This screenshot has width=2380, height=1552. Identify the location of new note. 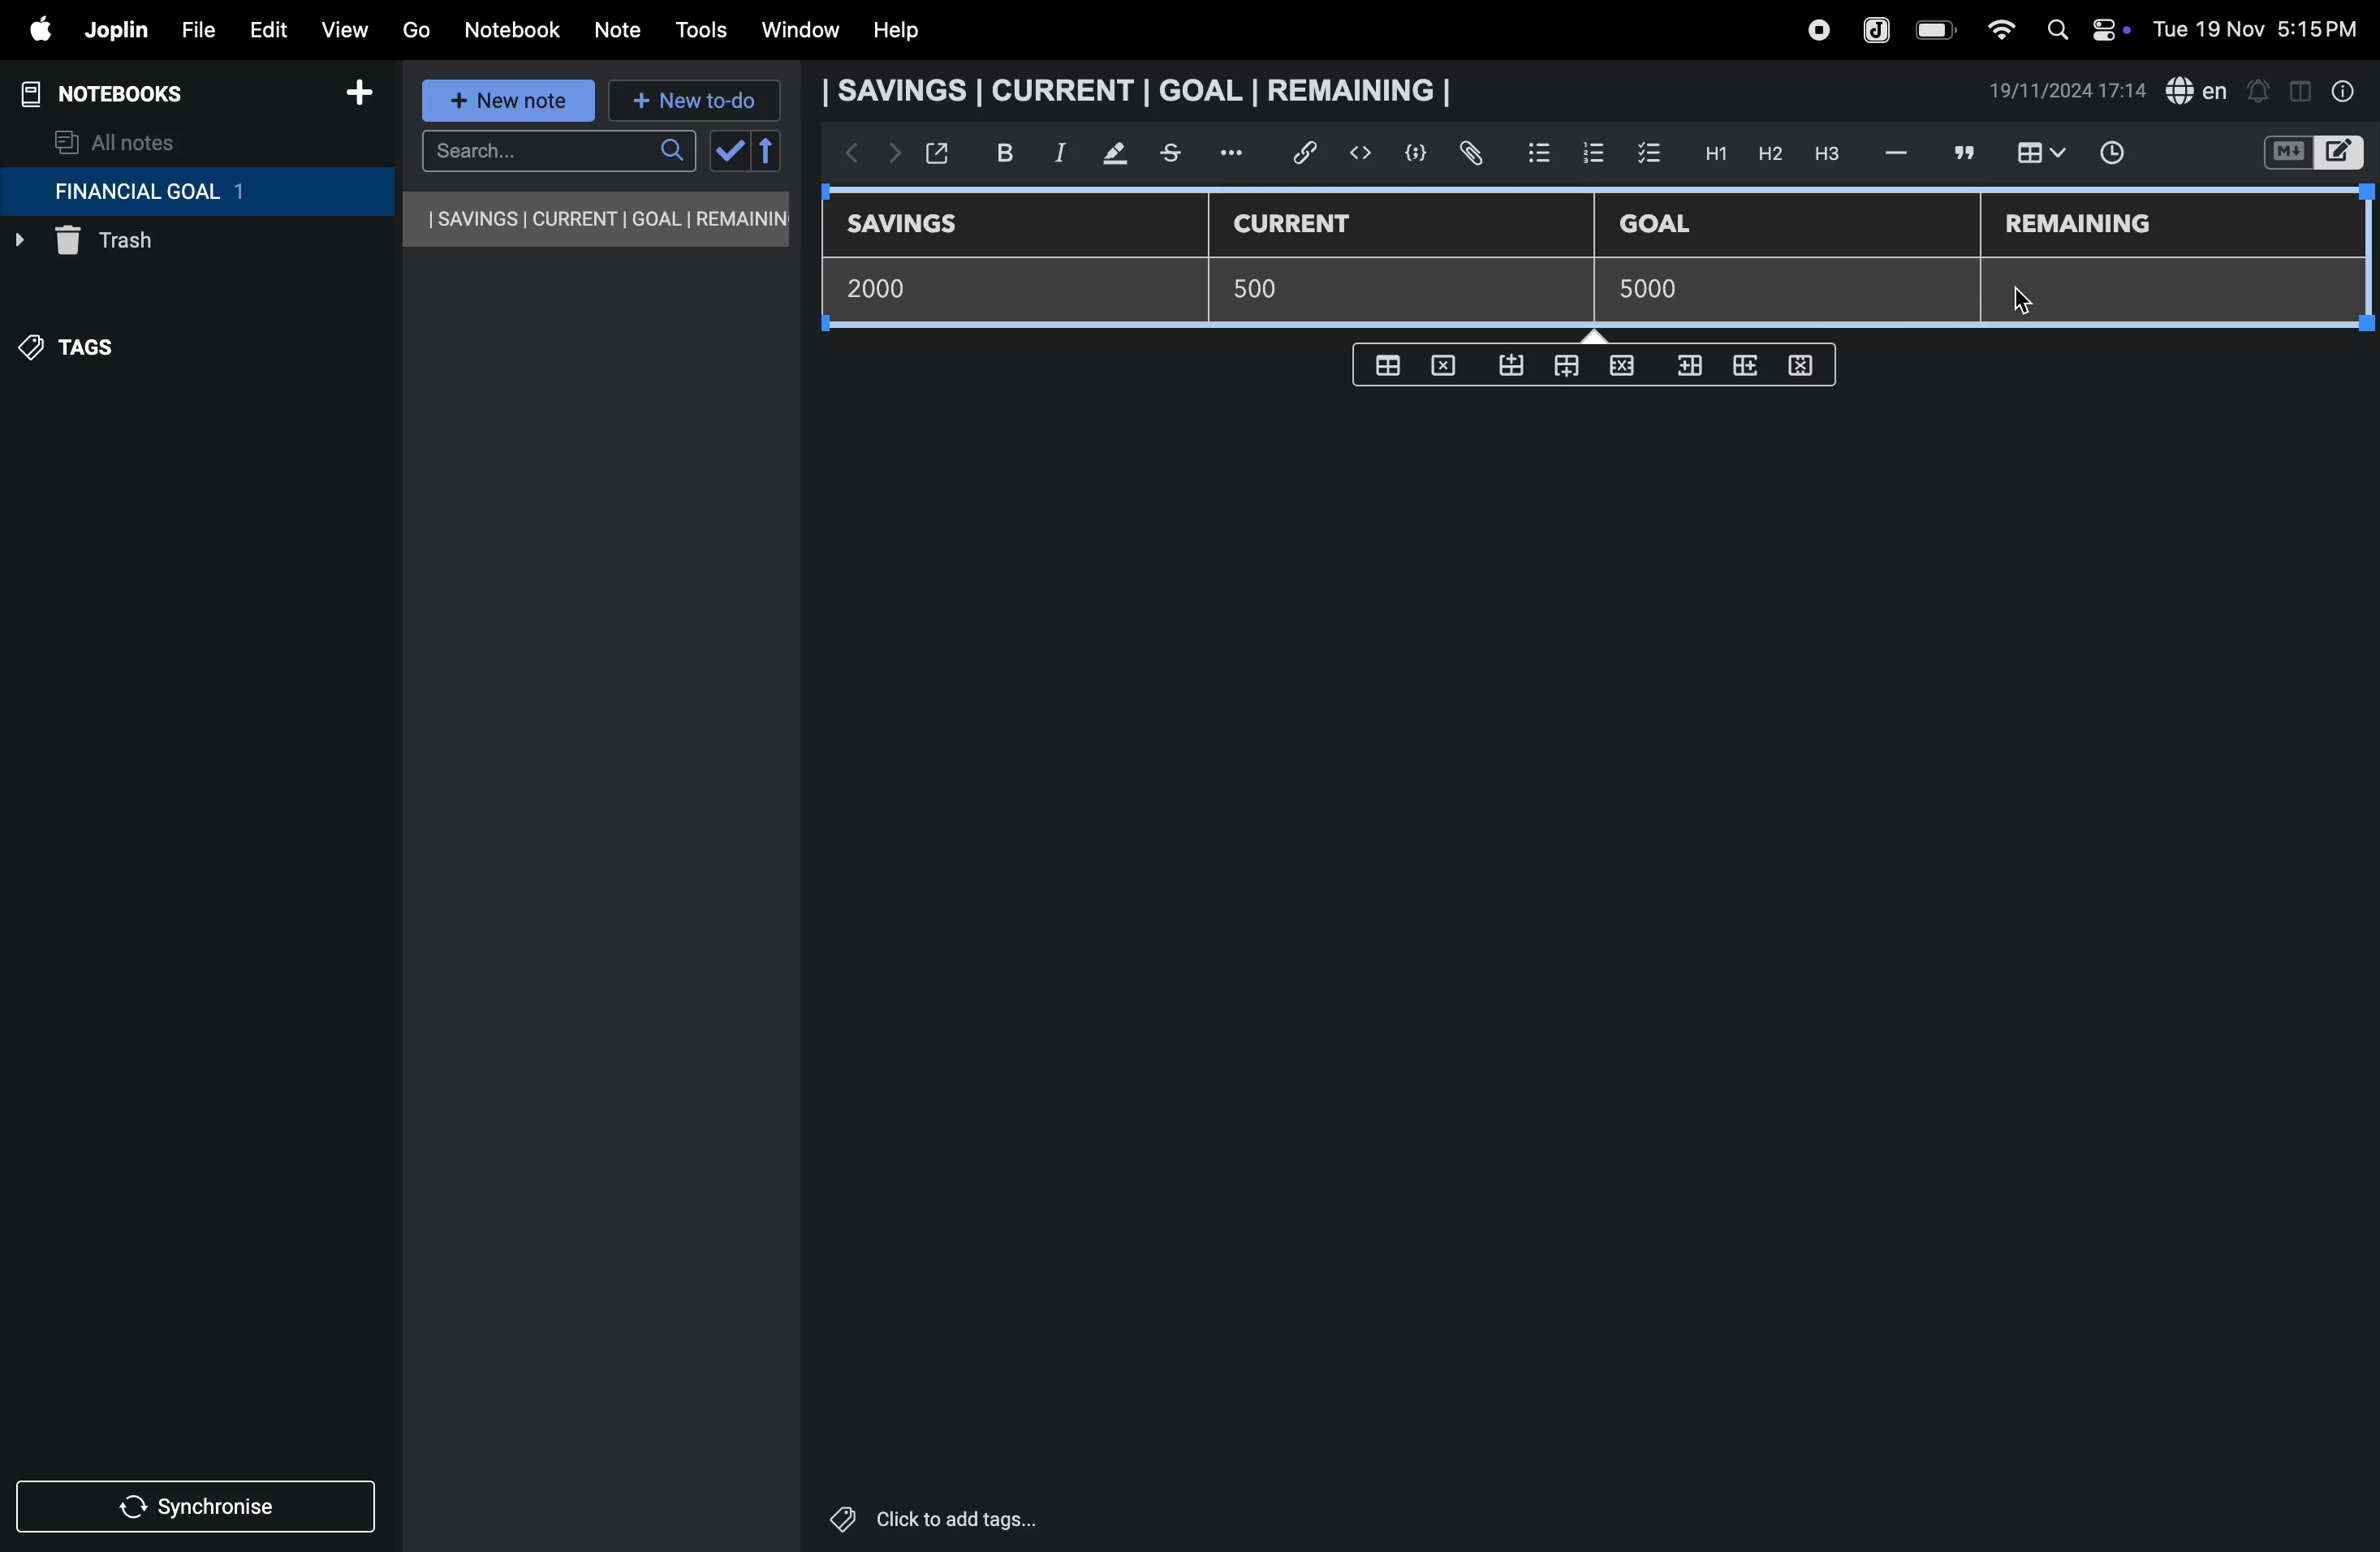
(511, 102).